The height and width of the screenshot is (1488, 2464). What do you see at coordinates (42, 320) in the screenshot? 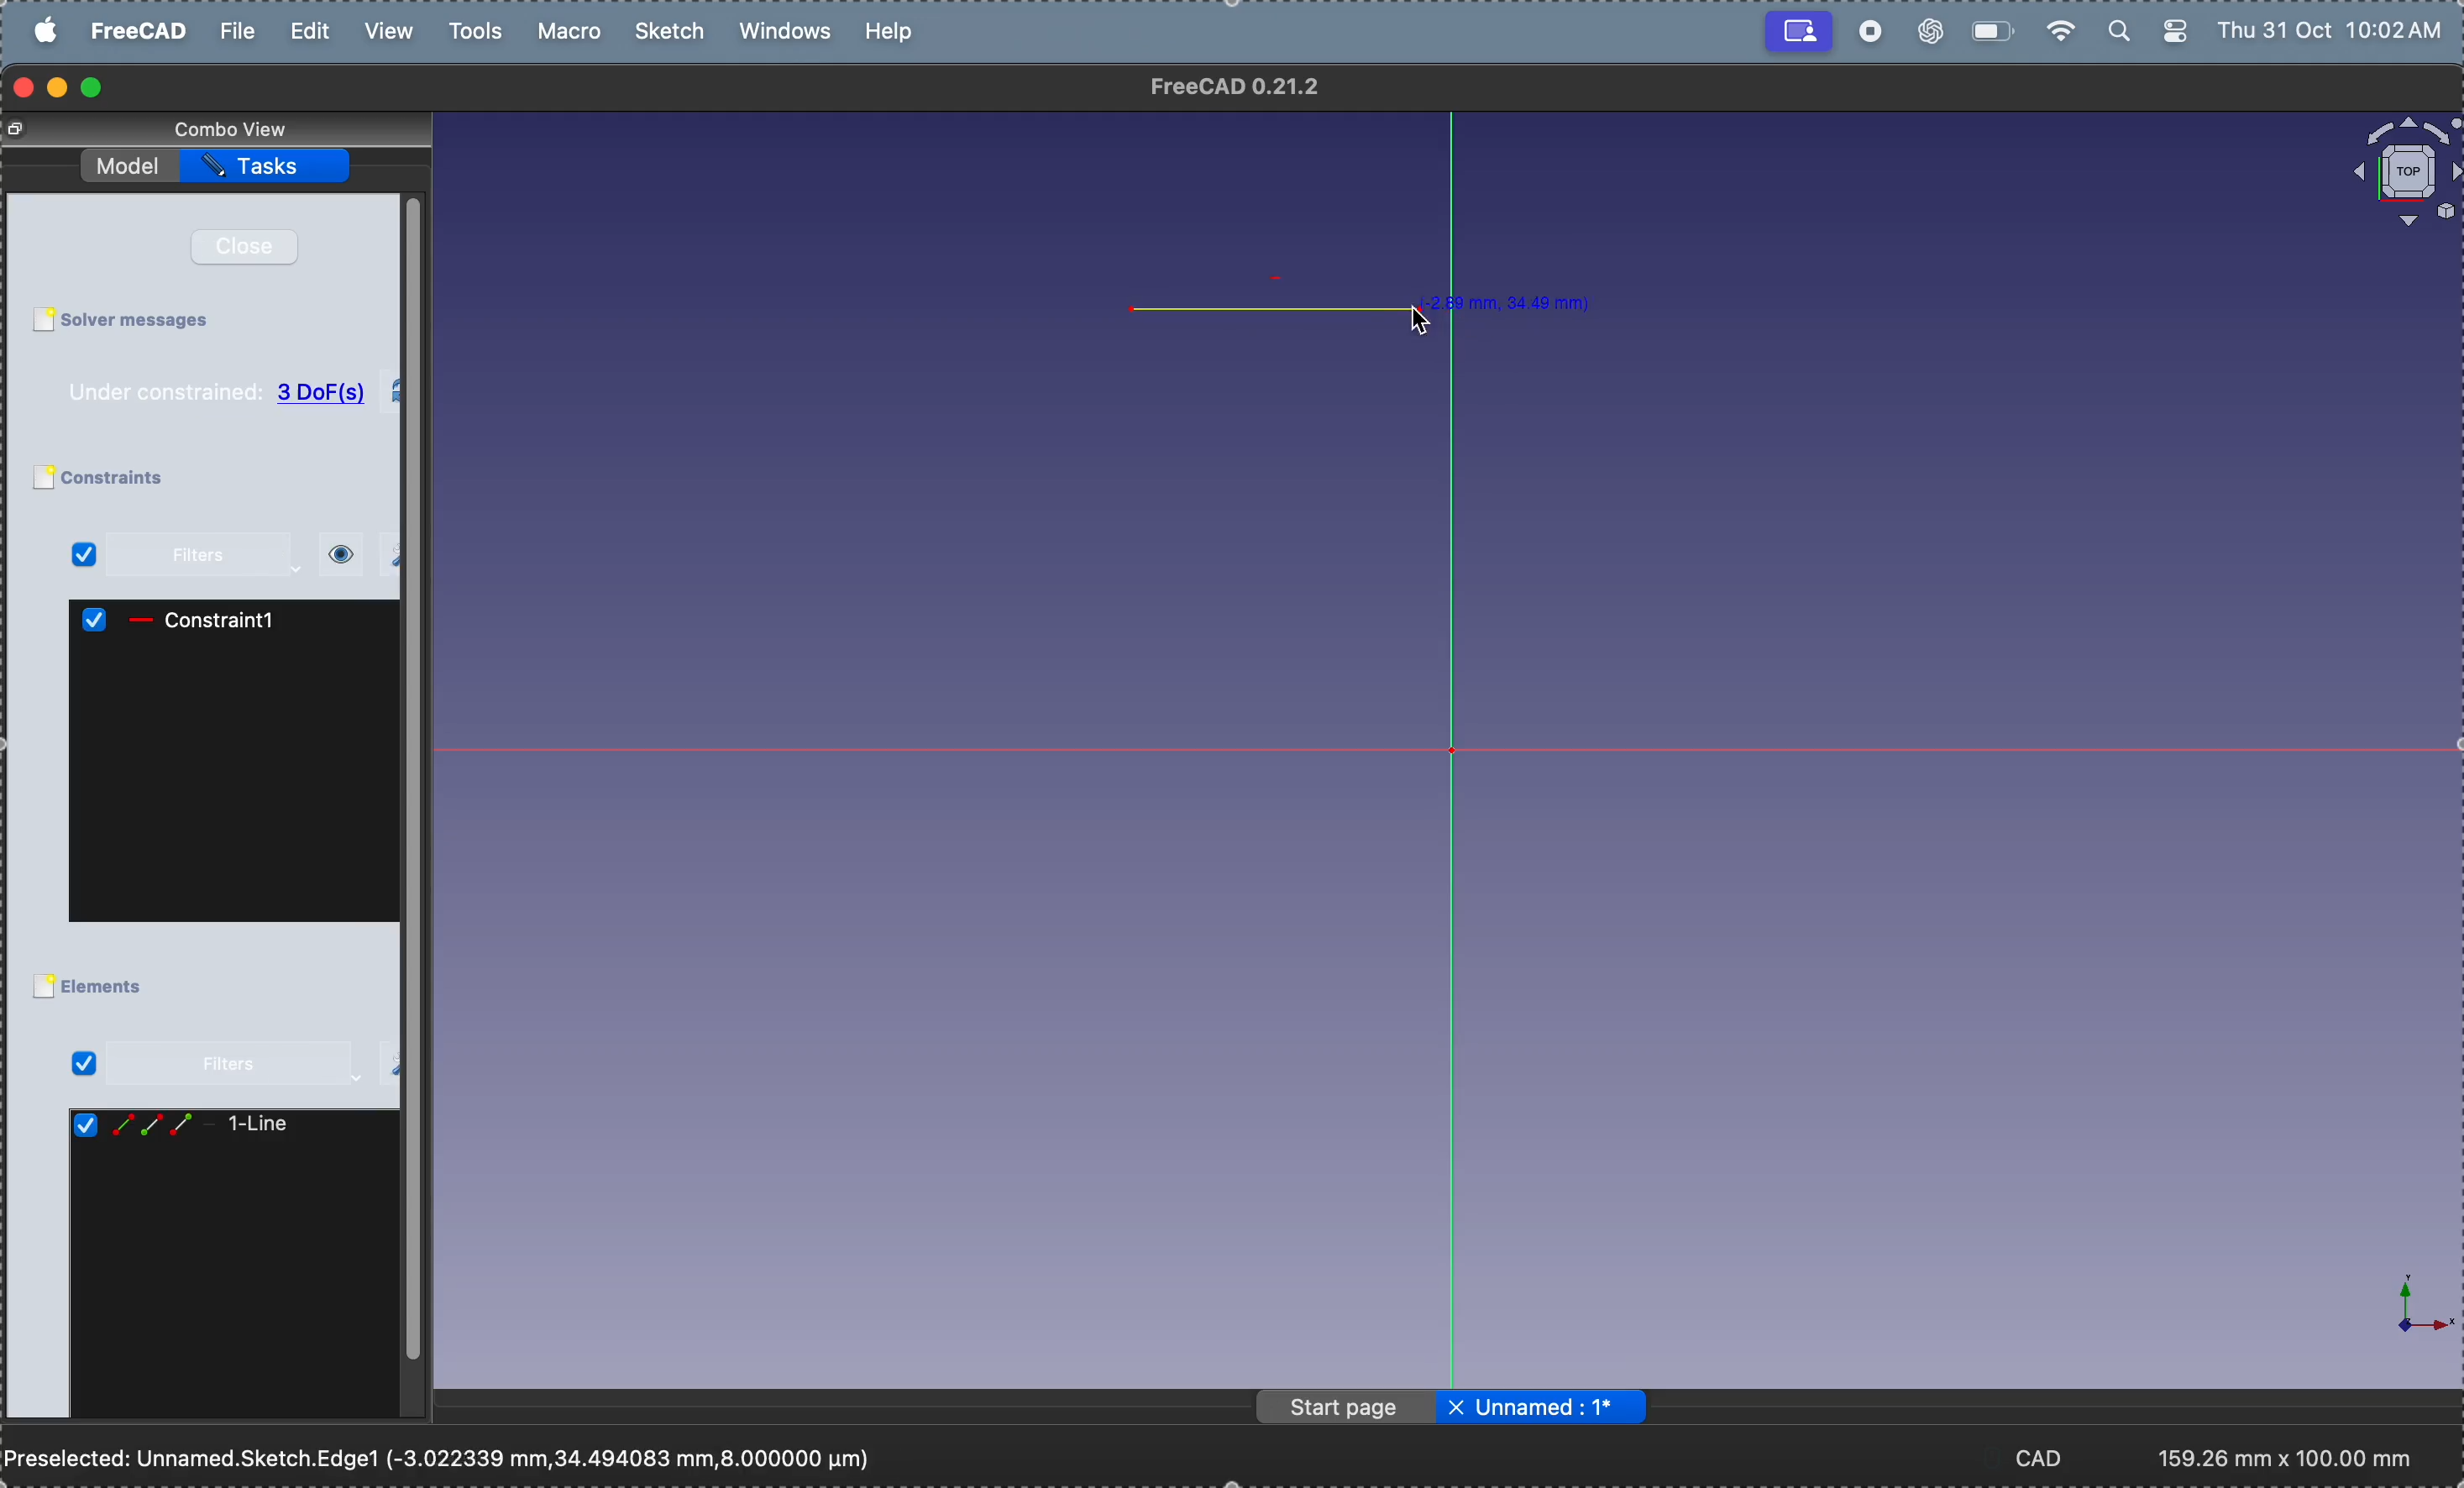
I see `Checkbox` at bounding box center [42, 320].